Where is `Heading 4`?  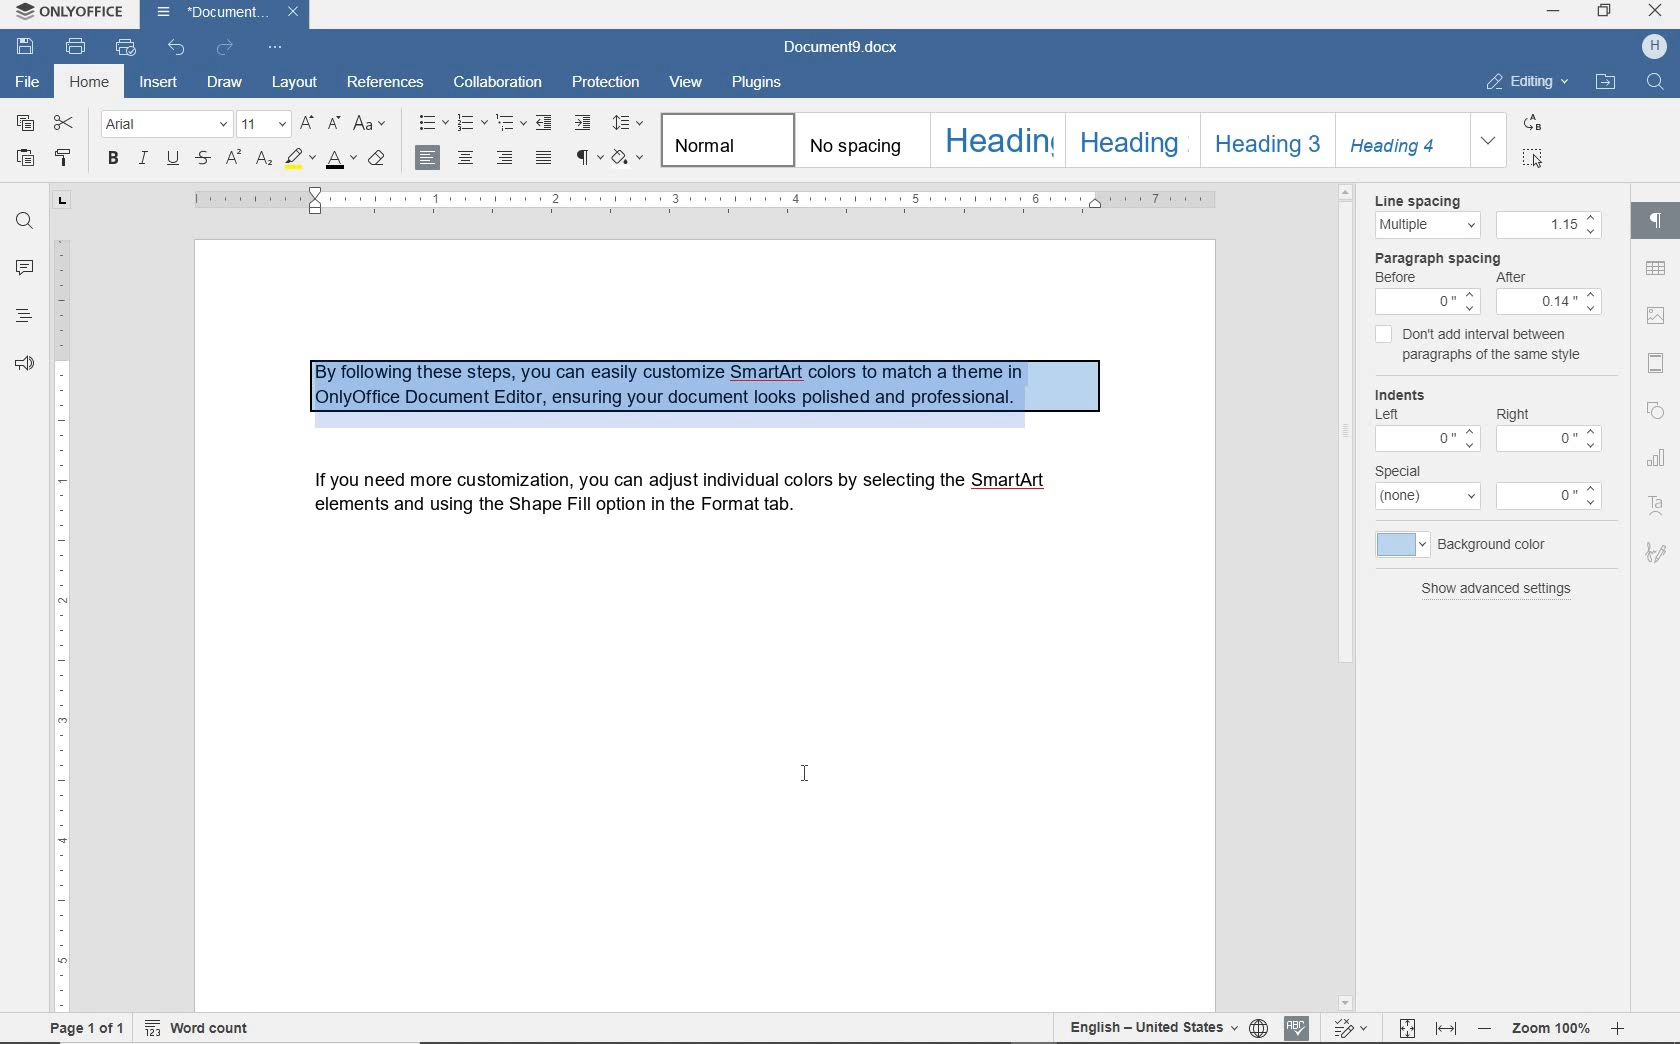 Heading 4 is located at coordinates (1402, 141).